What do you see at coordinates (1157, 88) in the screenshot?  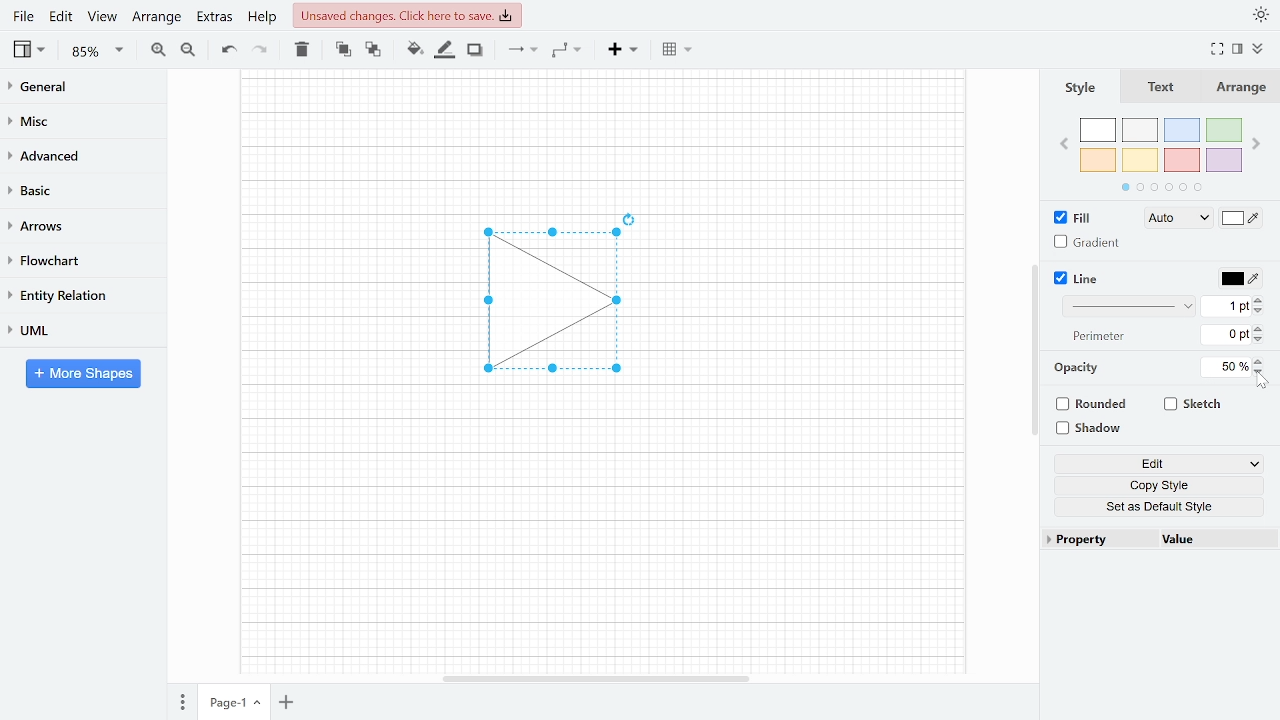 I see `Text` at bounding box center [1157, 88].